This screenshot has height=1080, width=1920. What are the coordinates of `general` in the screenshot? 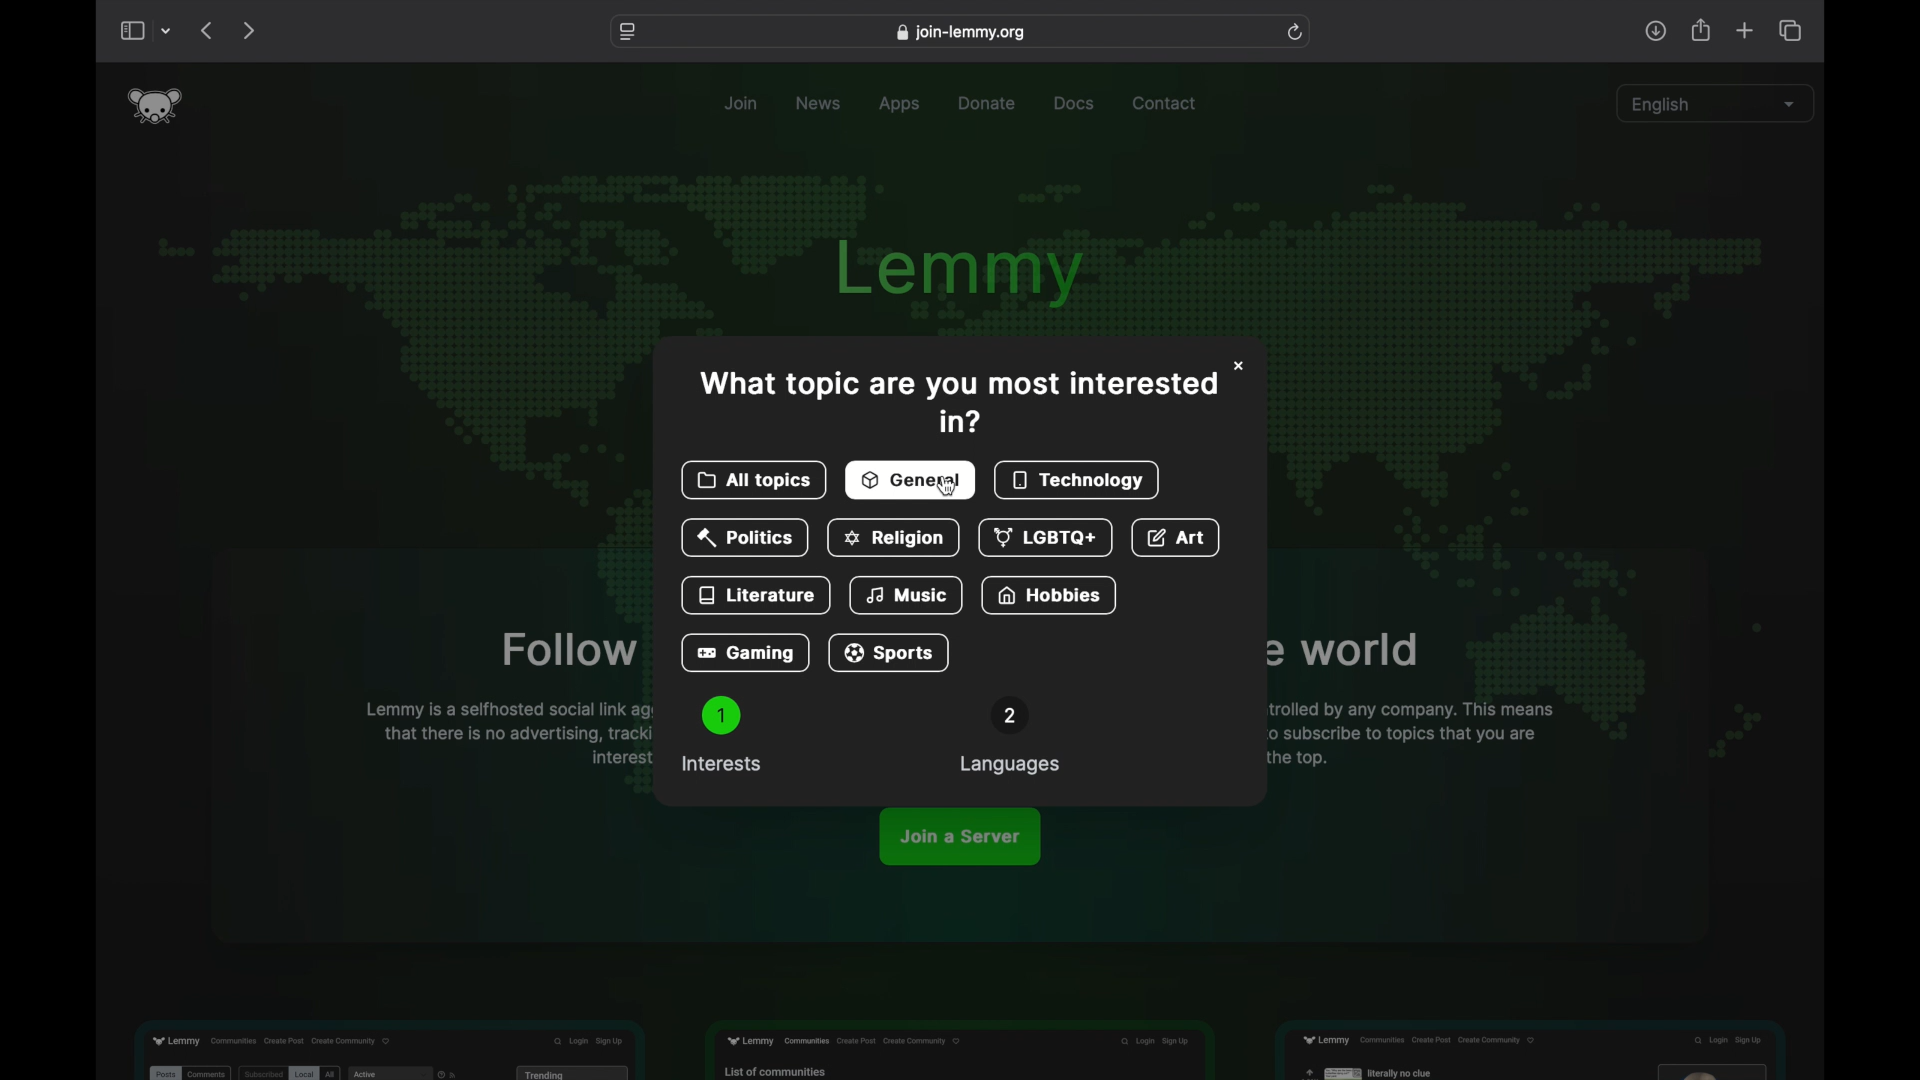 It's located at (913, 480).